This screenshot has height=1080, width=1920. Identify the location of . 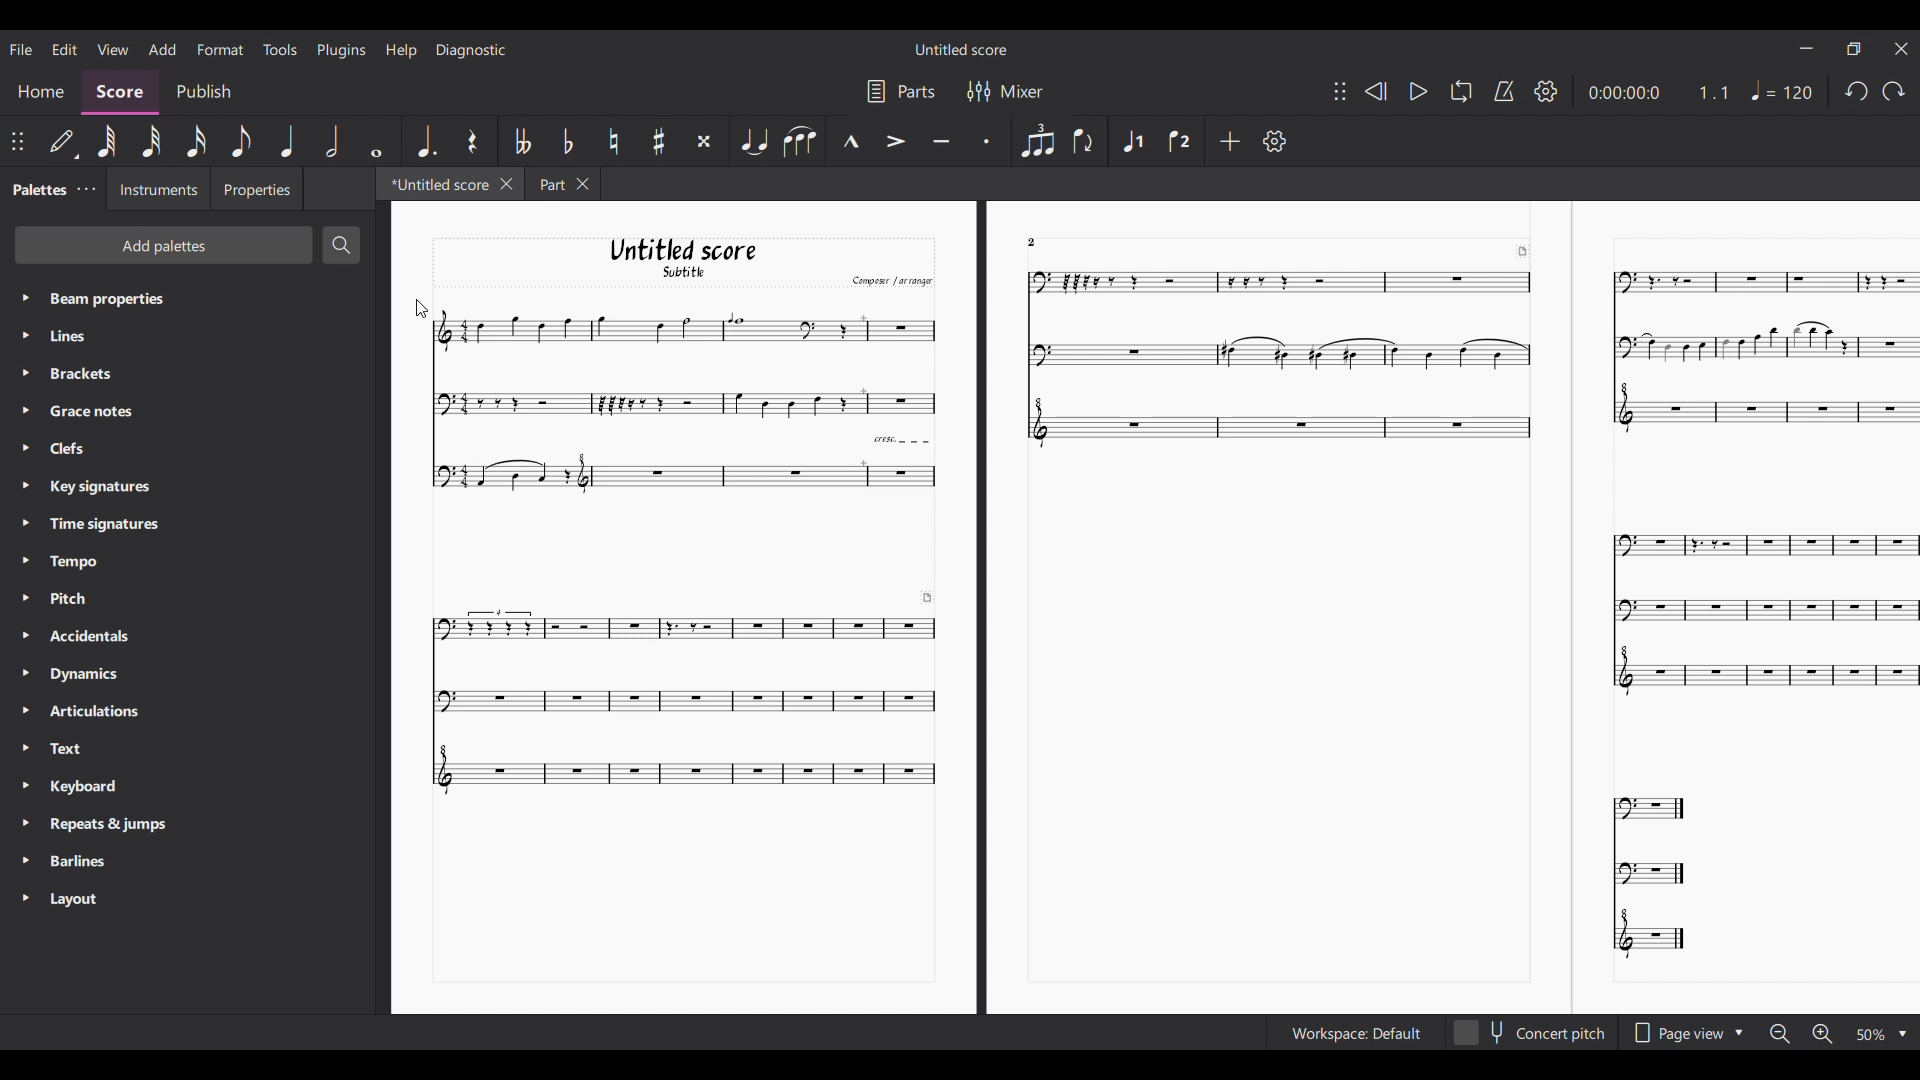
(21, 639).